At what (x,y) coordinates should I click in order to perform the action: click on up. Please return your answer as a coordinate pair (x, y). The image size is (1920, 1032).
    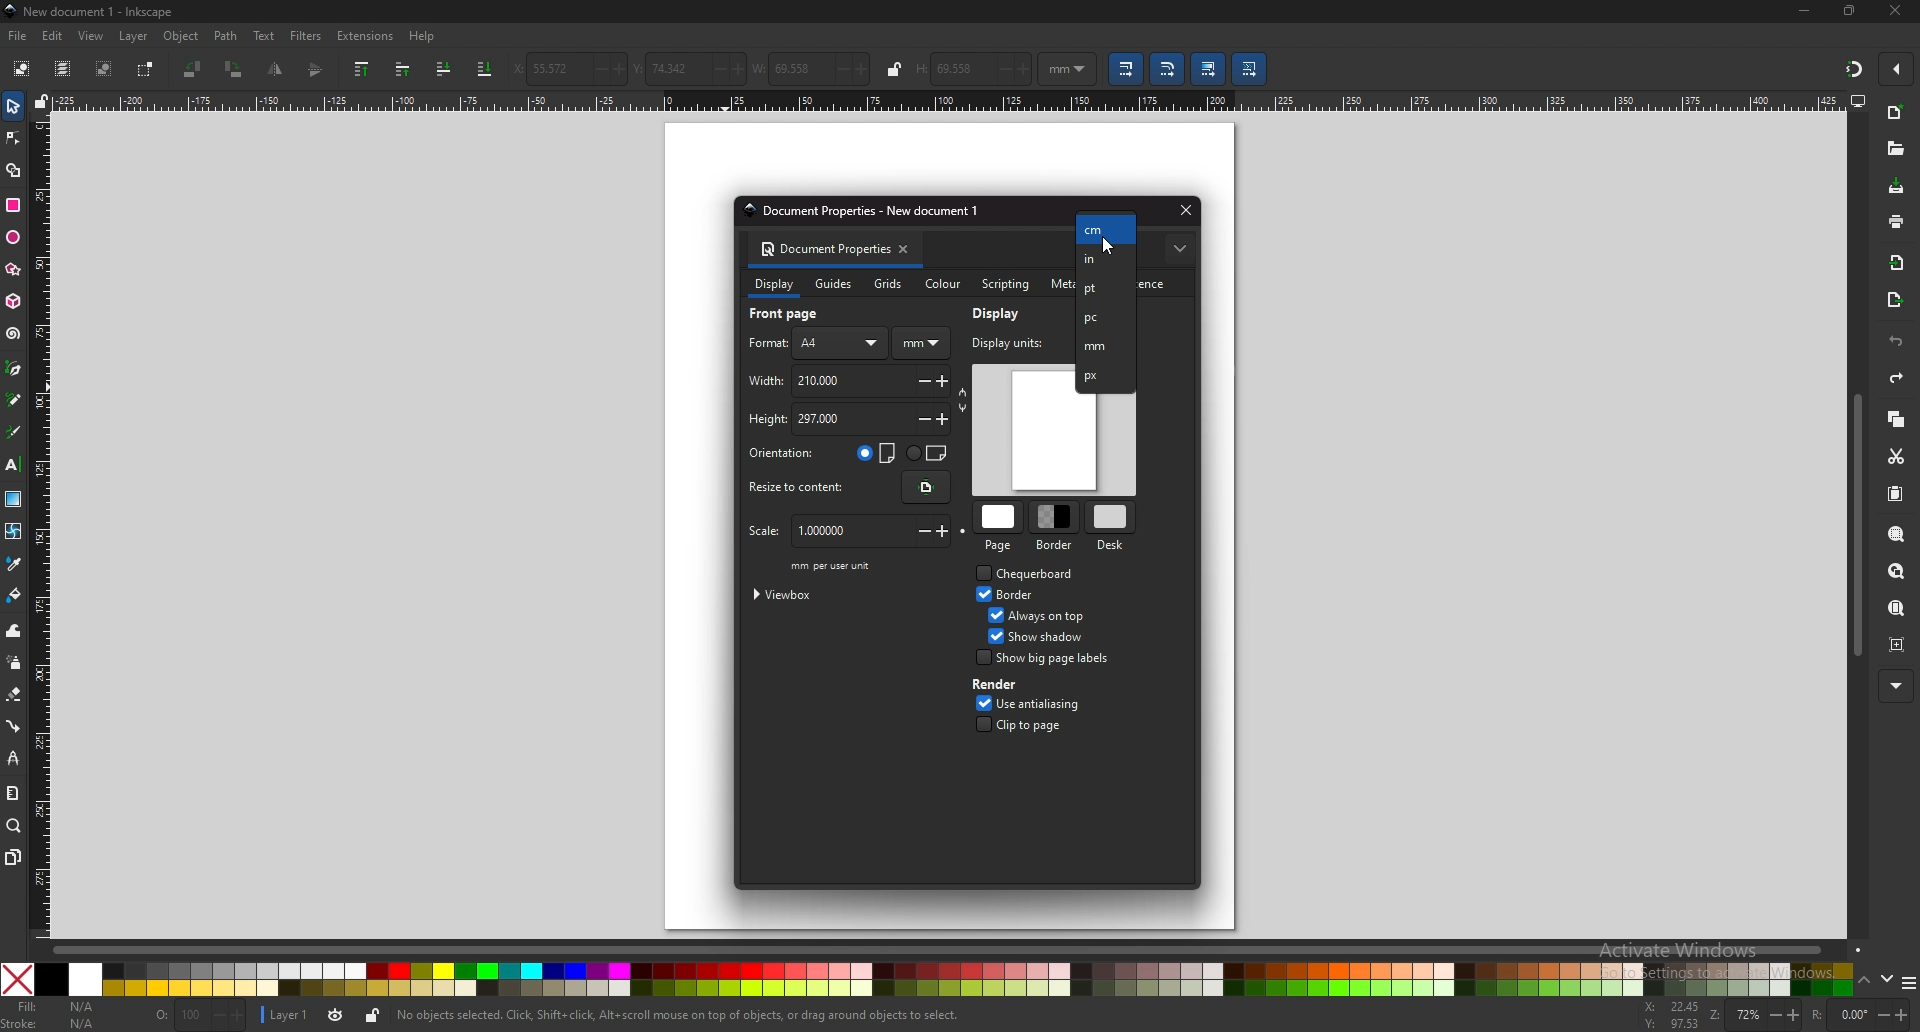
    Looking at the image, I should click on (1864, 979).